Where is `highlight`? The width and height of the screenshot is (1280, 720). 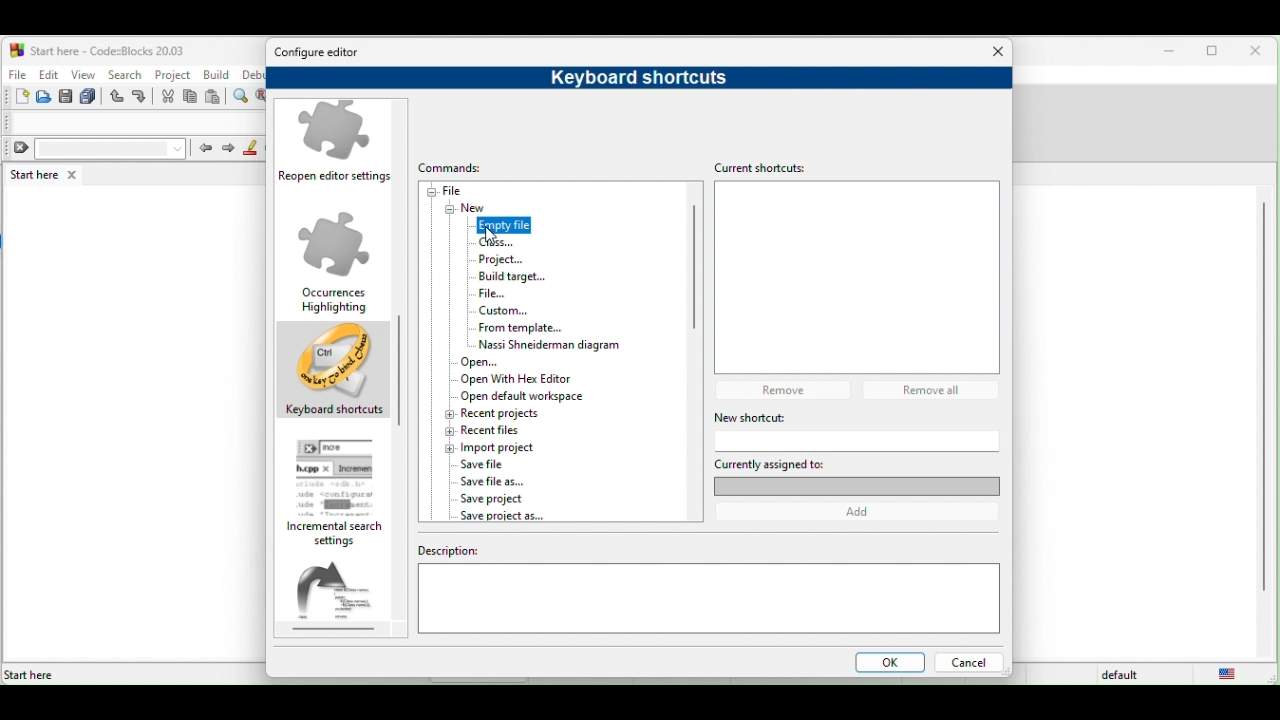 highlight is located at coordinates (251, 148).